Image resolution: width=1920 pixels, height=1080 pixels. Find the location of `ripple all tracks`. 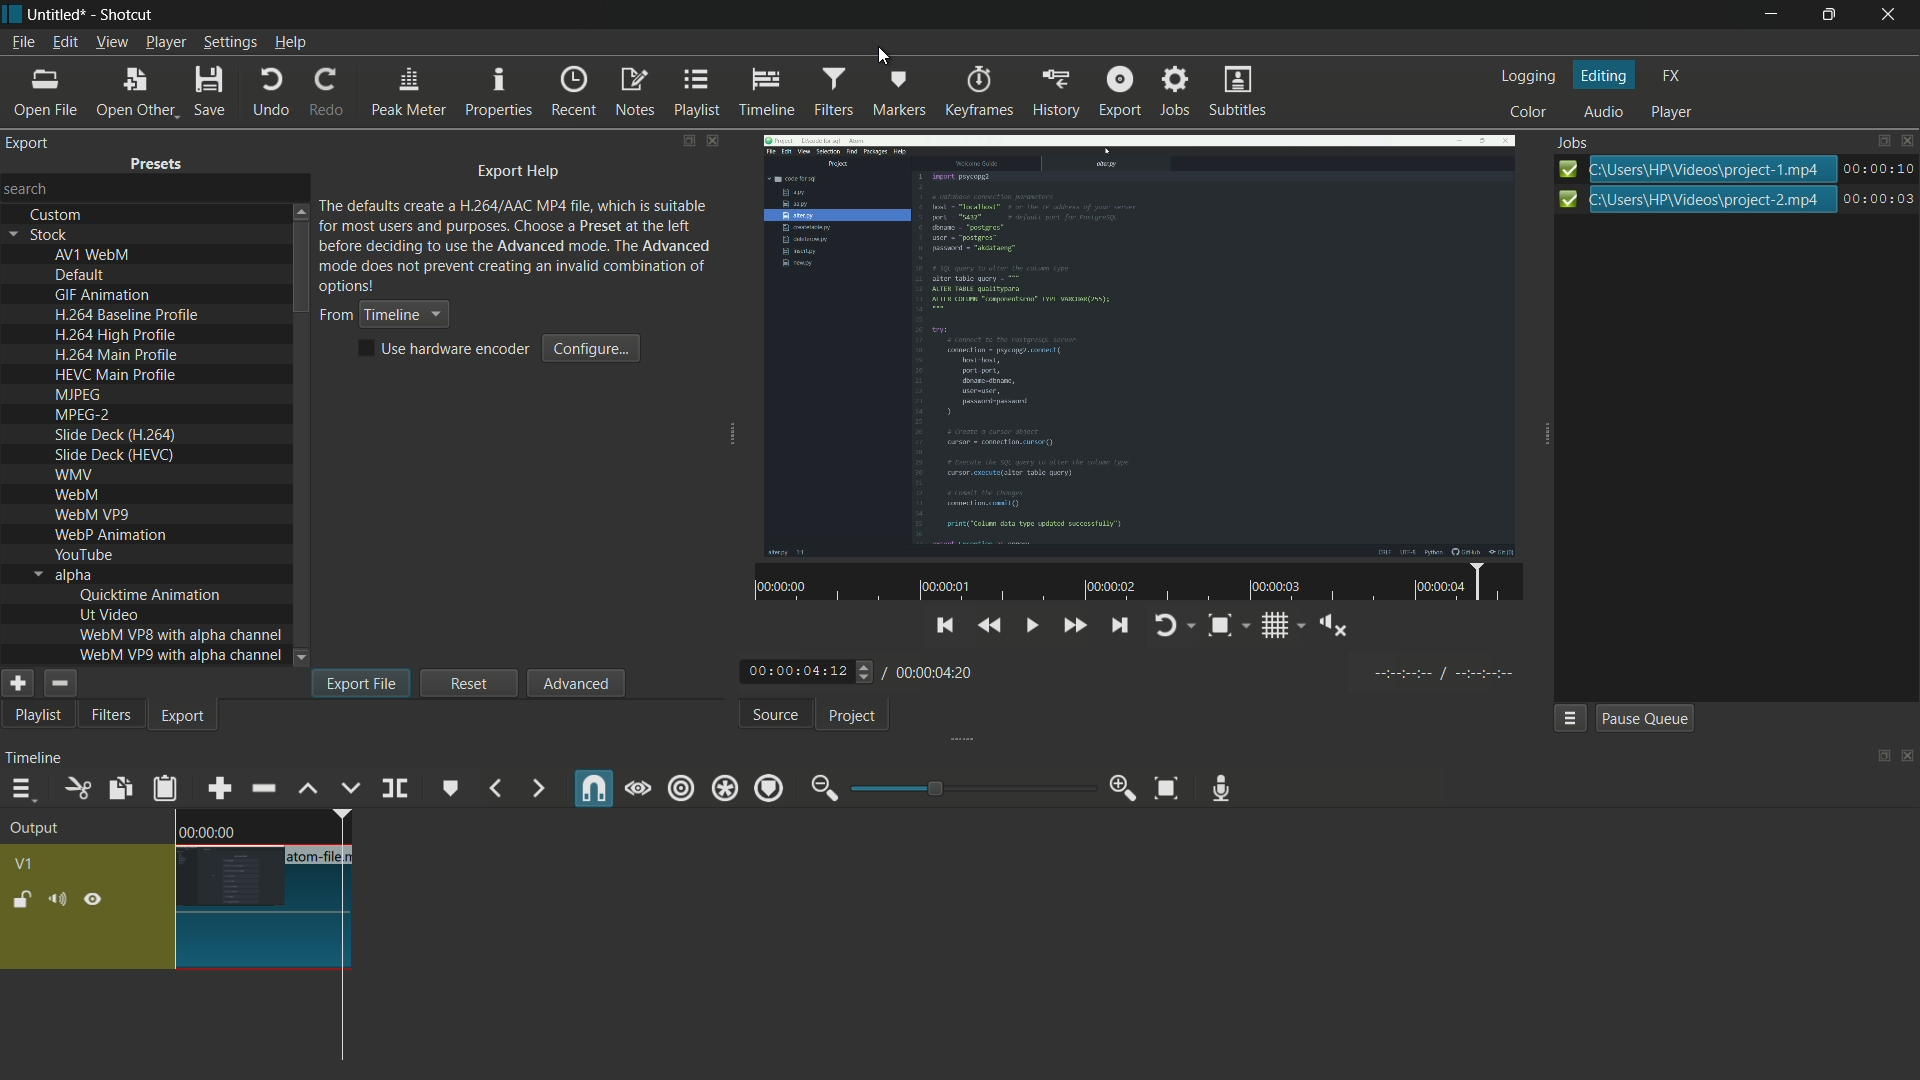

ripple all tracks is located at coordinates (724, 789).